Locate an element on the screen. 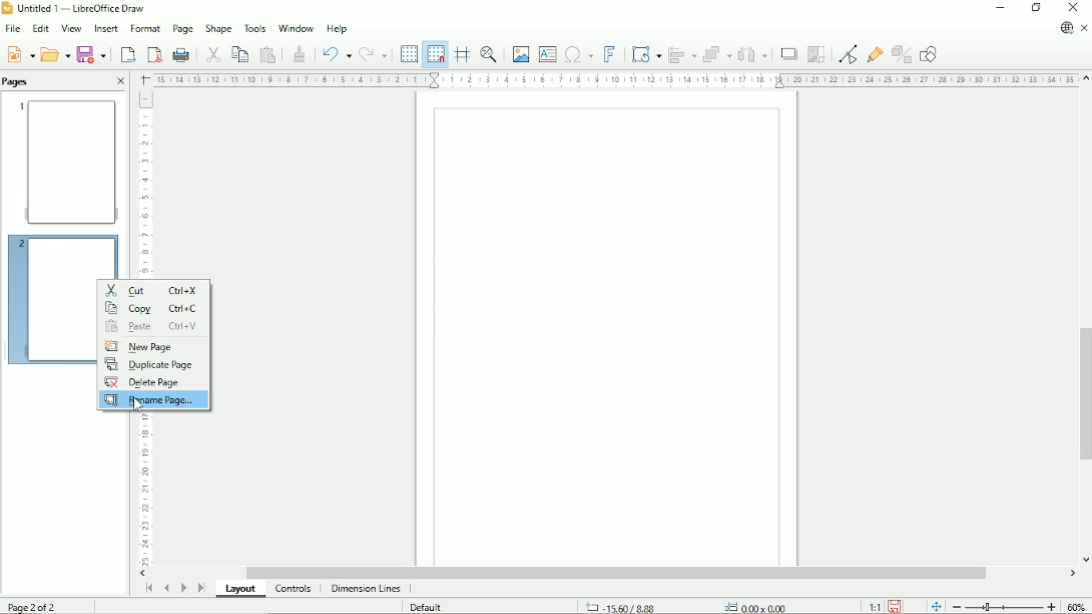 The image size is (1092, 614). Rename page is located at coordinates (153, 401).